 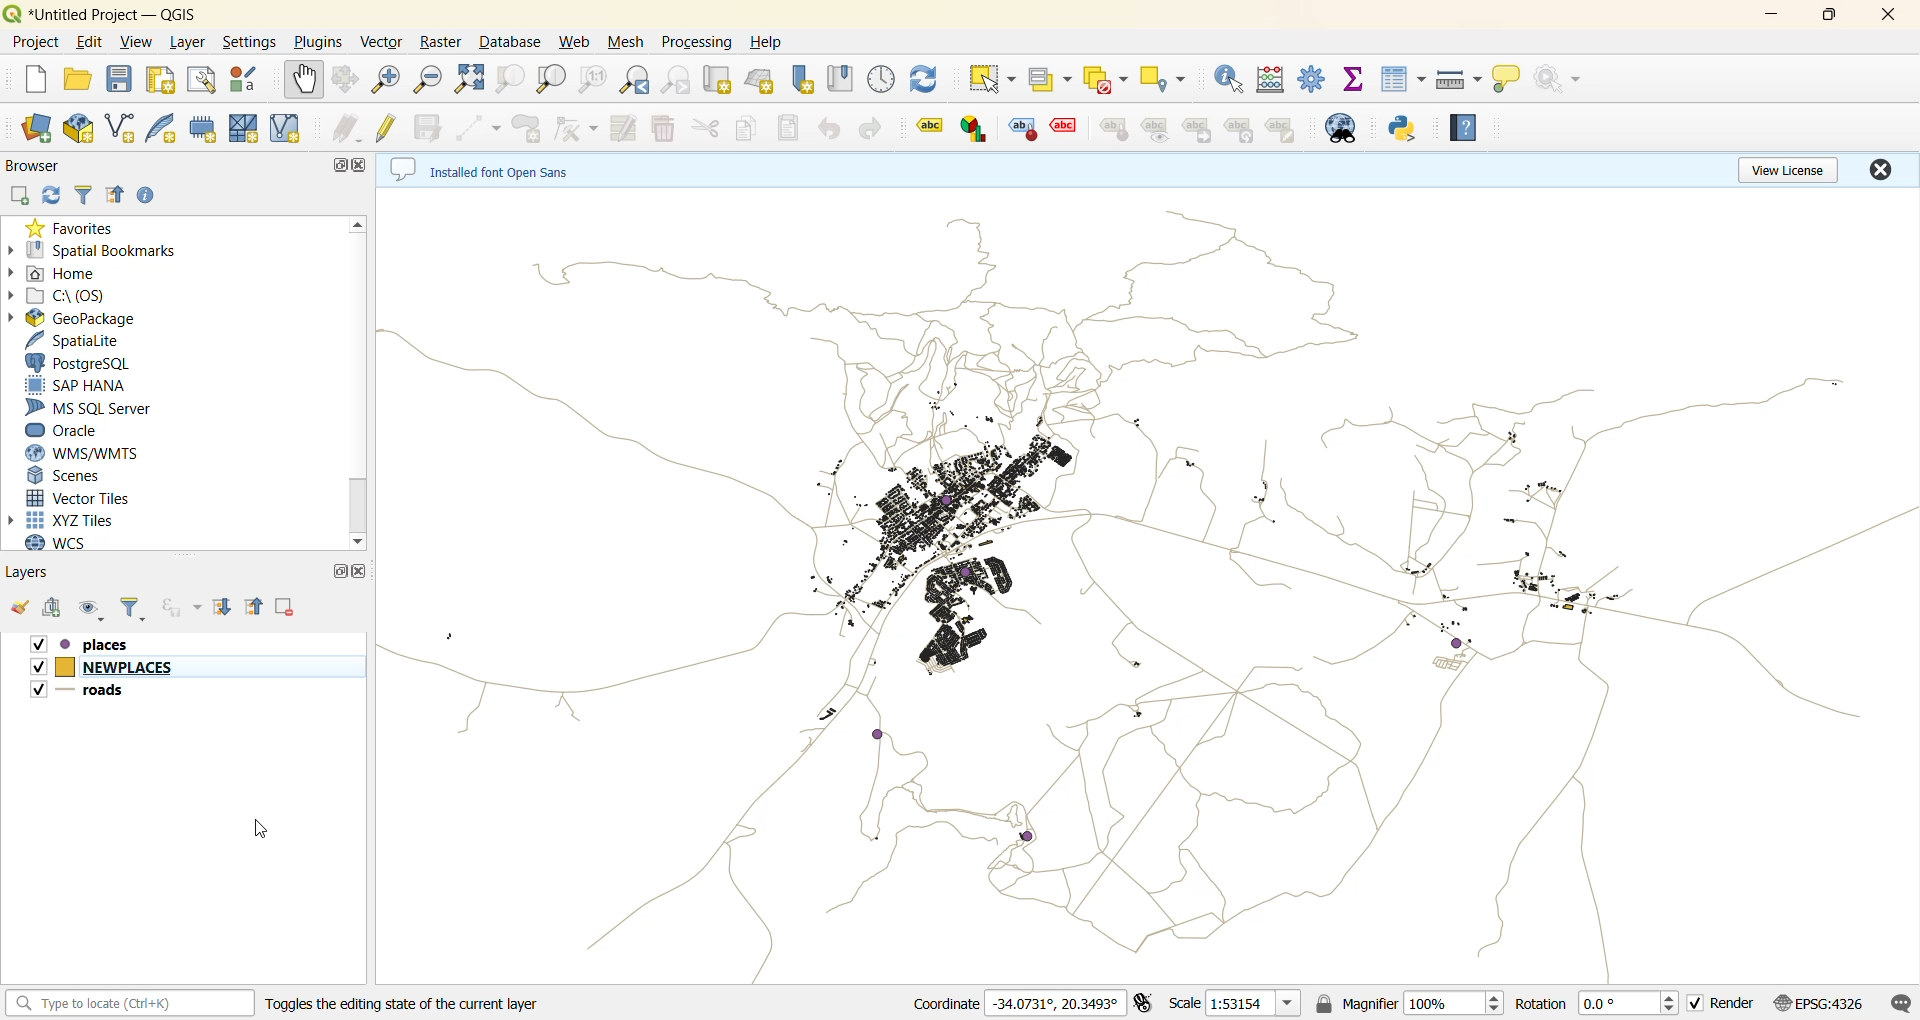 I want to click on scenes, so click(x=71, y=475).